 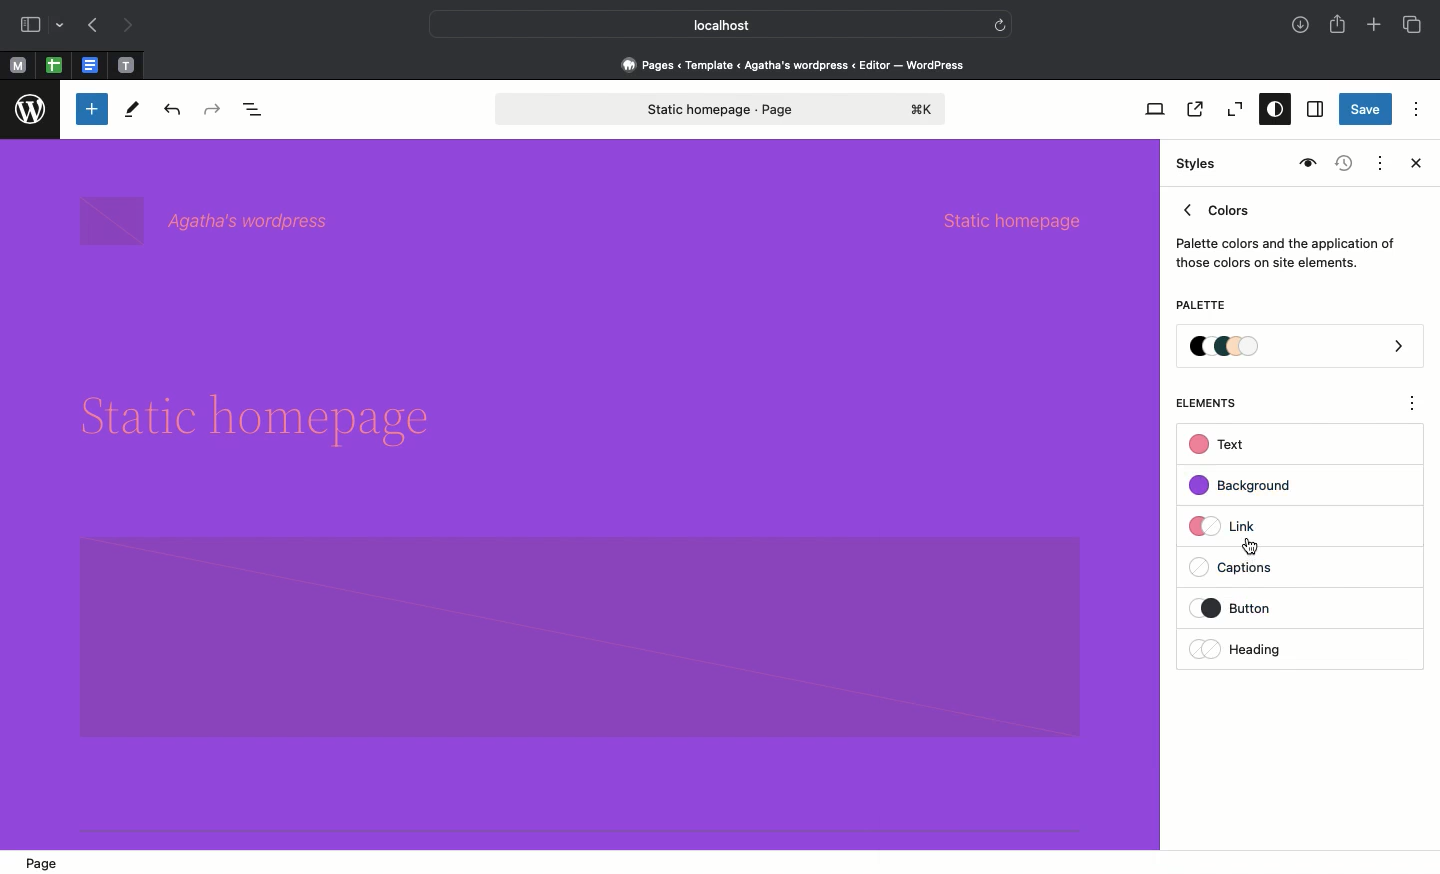 I want to click on Sidebar, so click(x=30, y=25).